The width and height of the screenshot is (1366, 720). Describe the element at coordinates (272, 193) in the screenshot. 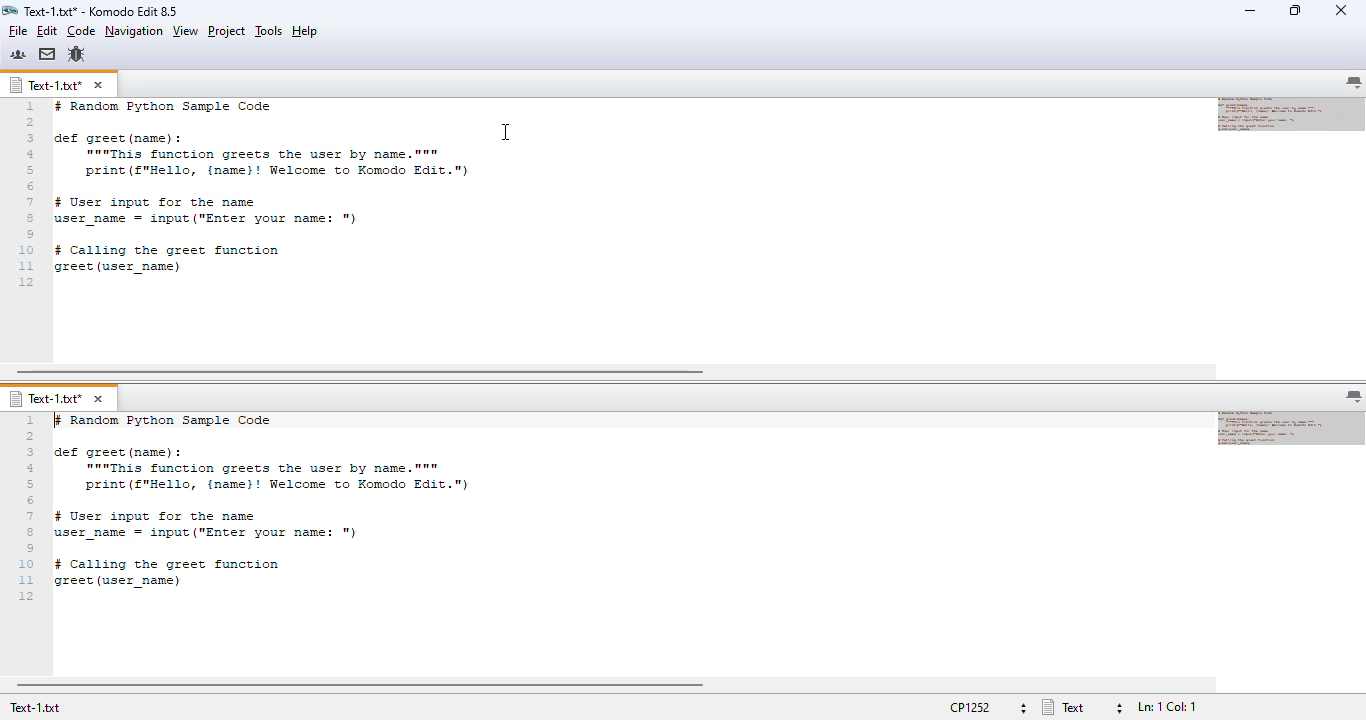

I see `text` at that location.